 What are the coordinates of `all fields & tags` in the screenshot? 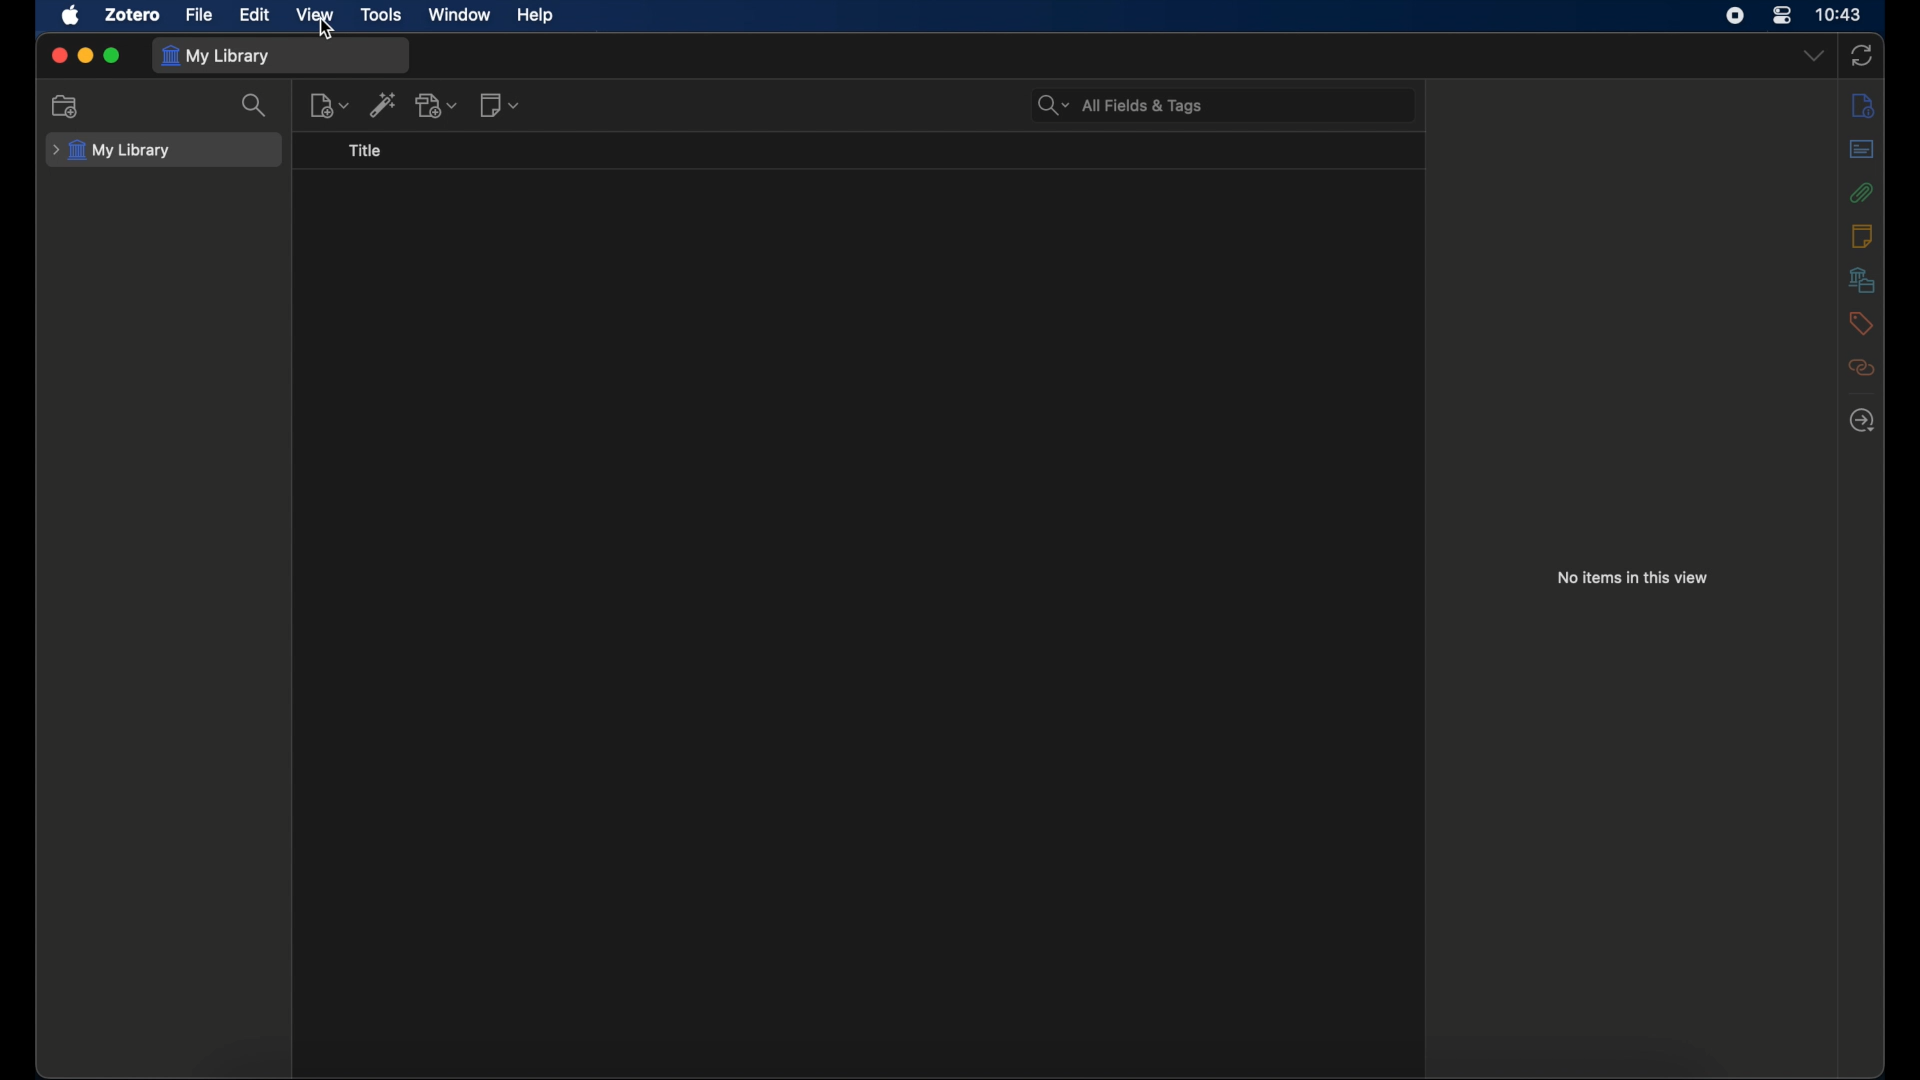 It's located at (1122, 104).